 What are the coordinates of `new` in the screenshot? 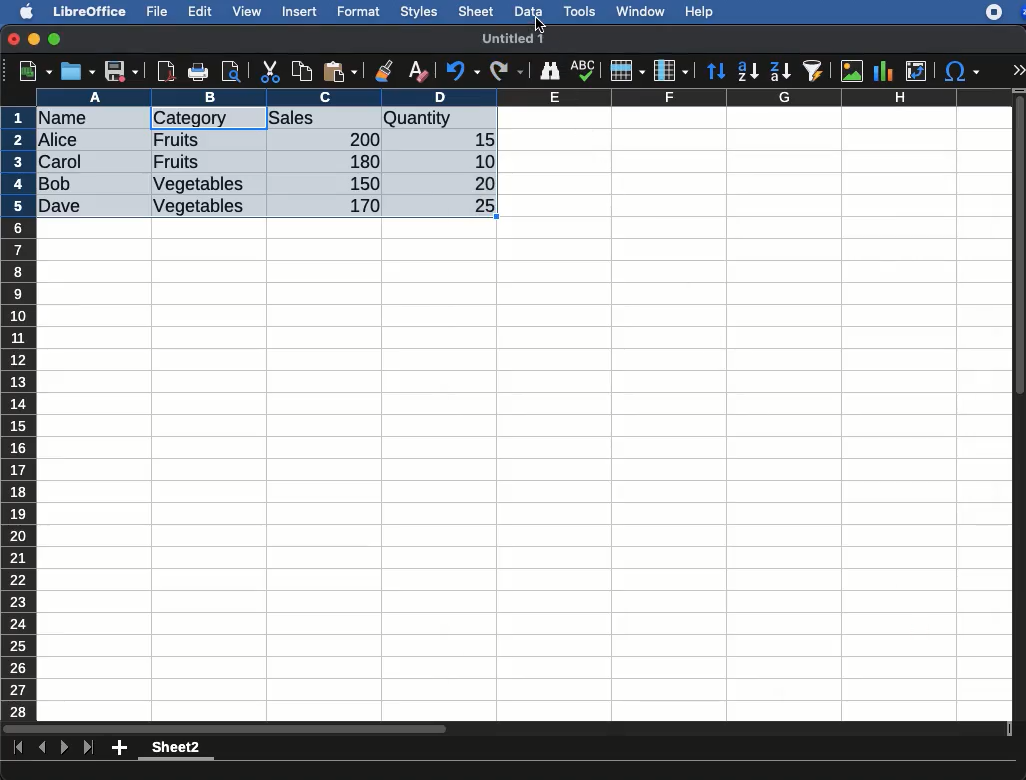 It's located at (31, 70).